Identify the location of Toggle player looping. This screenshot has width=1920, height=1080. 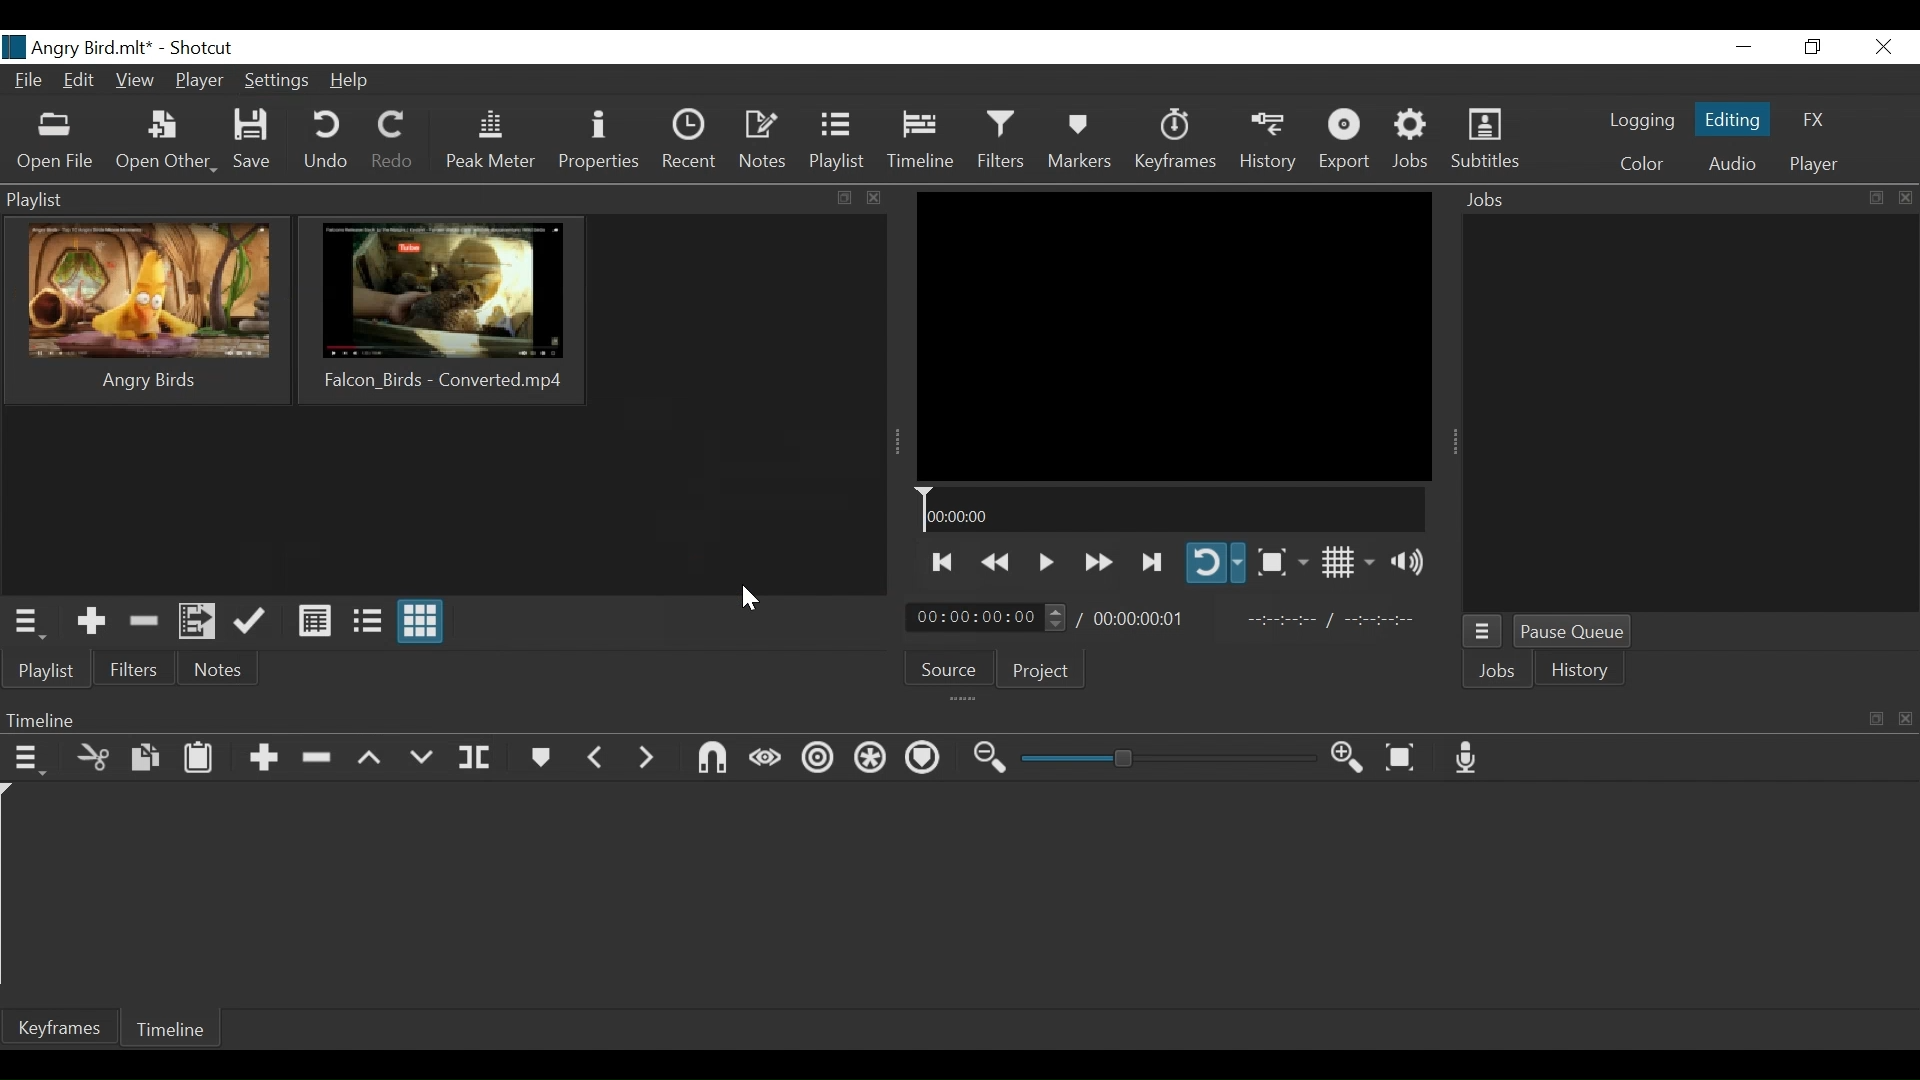
(1216, 563).